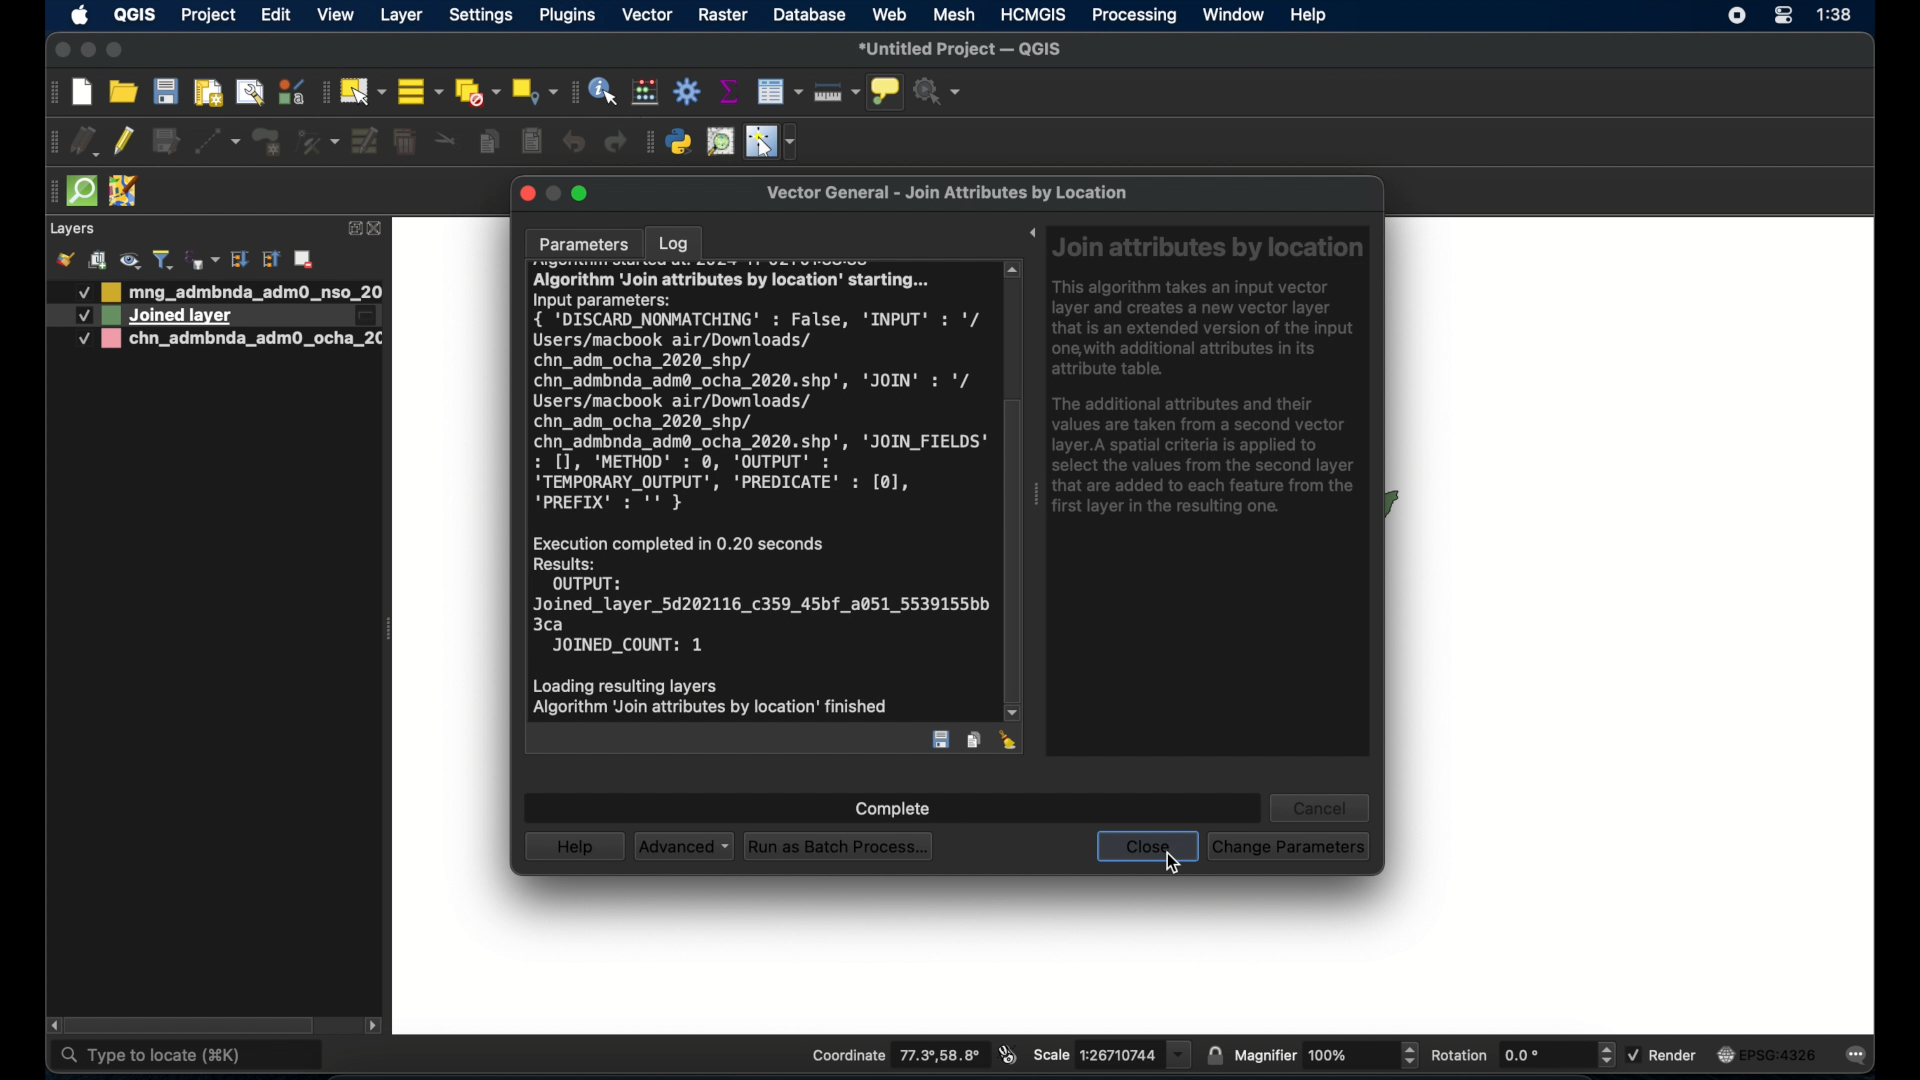 The height and width of the screenshot is (1080, 1920). Describe the element at coordinates (86, 142) in the screenshot. I see `current edits` at that location.